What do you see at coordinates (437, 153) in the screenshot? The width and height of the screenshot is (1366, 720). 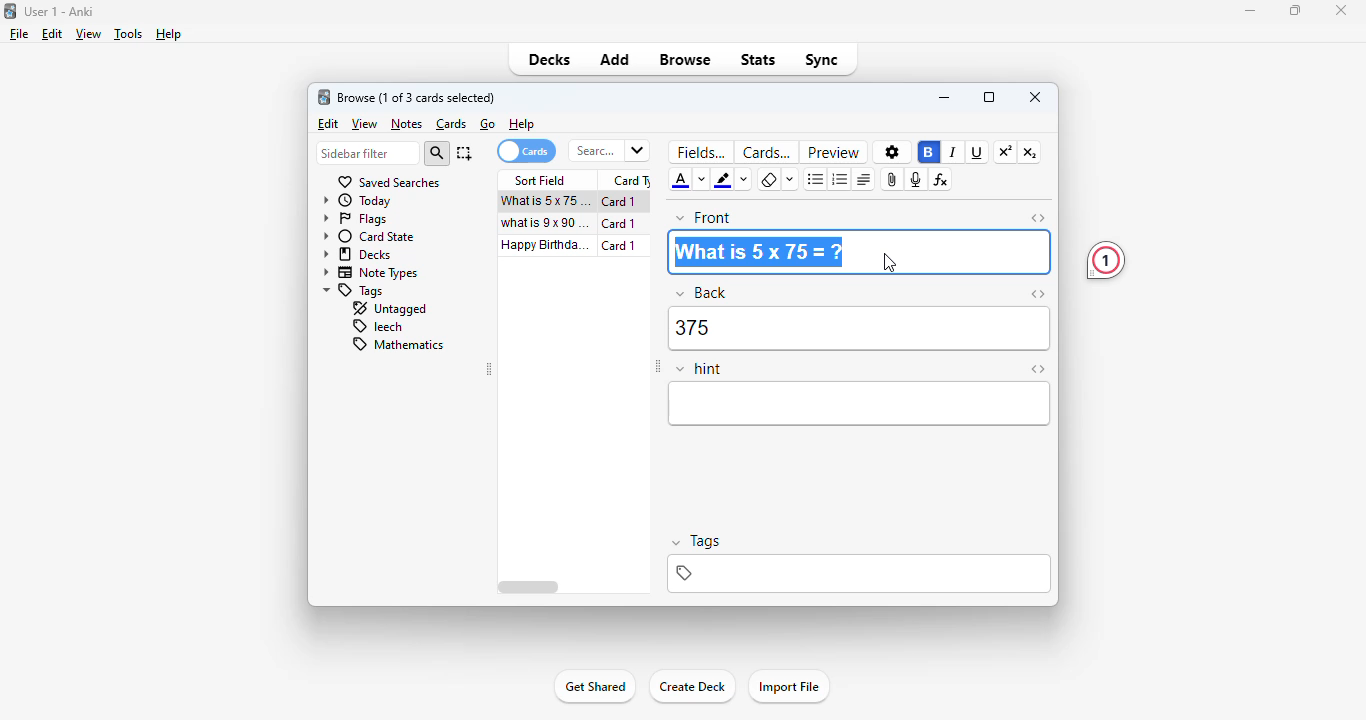 I see `search` at bounding box center [437, 153].